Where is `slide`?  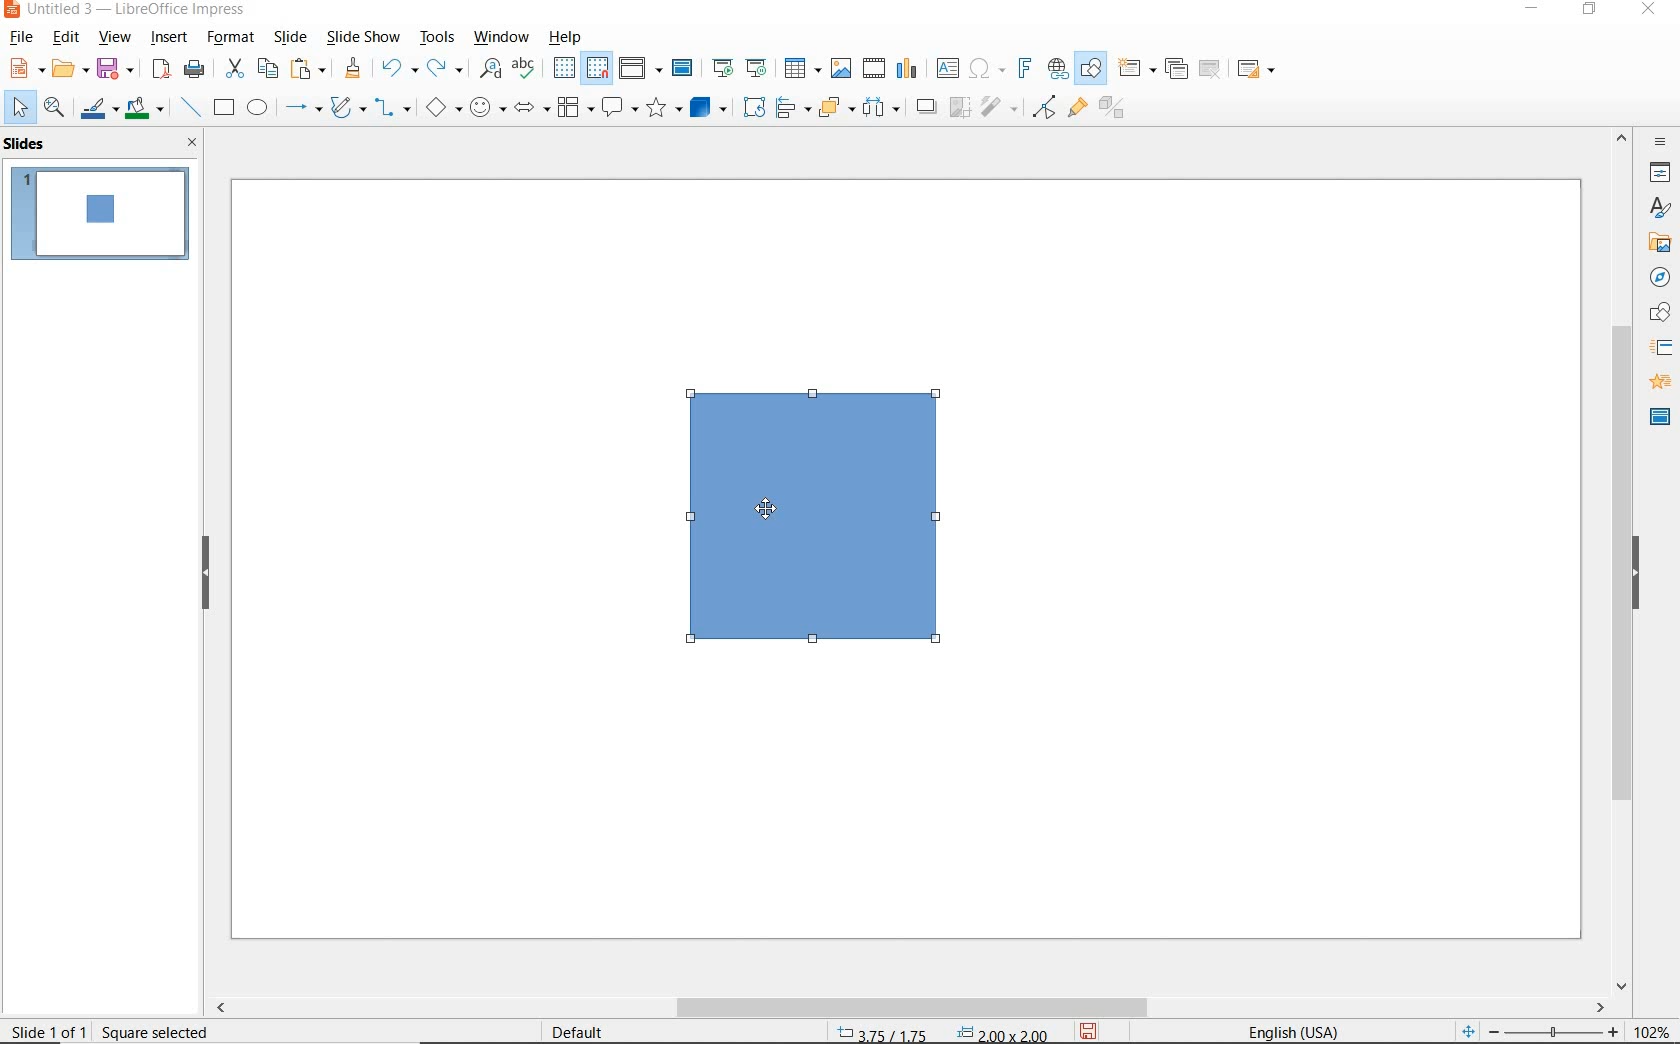
slide is located at coordinates (290, 38).